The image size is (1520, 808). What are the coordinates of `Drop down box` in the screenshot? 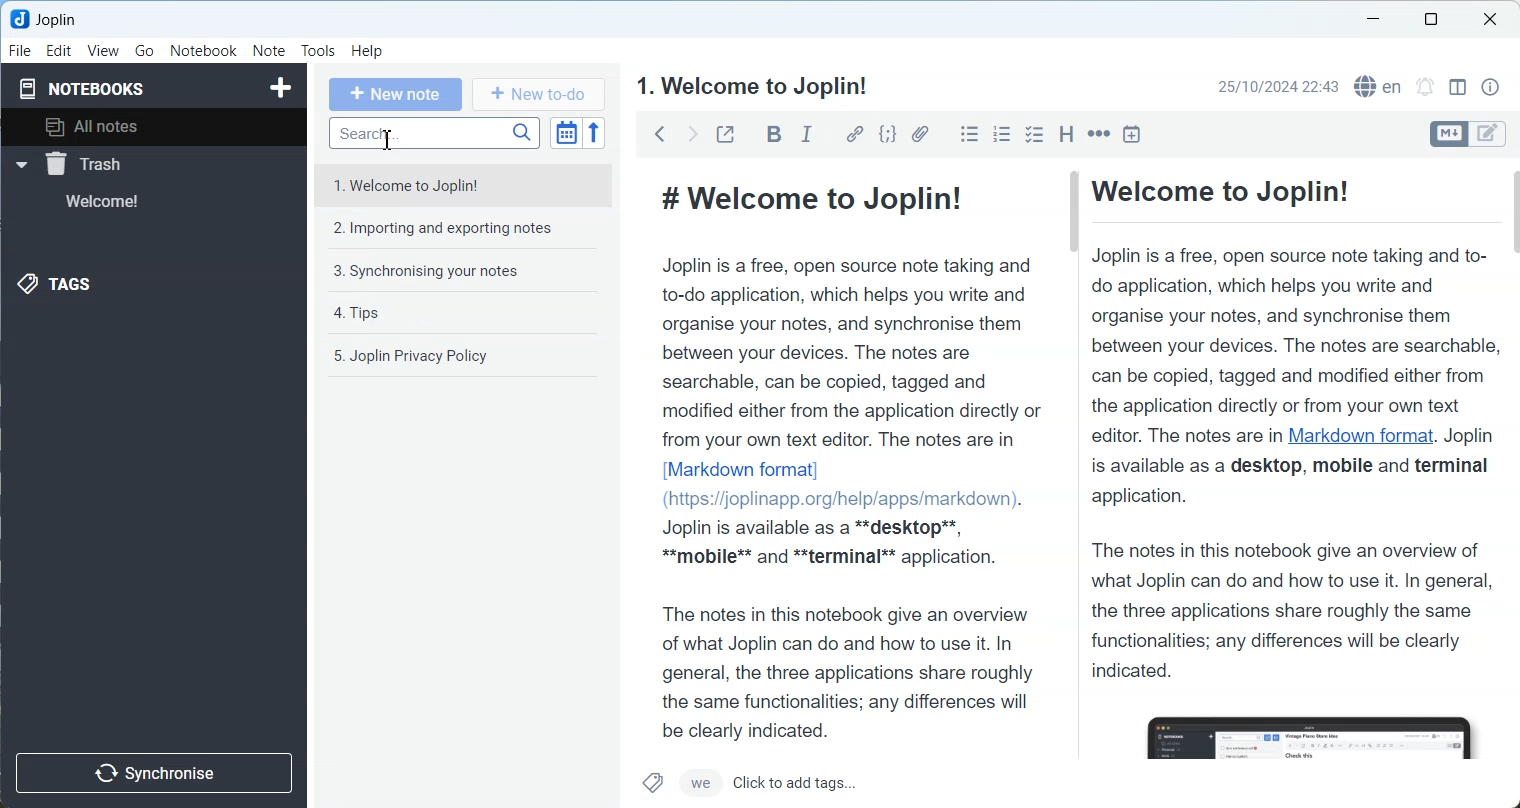 It's located at (20, 165).